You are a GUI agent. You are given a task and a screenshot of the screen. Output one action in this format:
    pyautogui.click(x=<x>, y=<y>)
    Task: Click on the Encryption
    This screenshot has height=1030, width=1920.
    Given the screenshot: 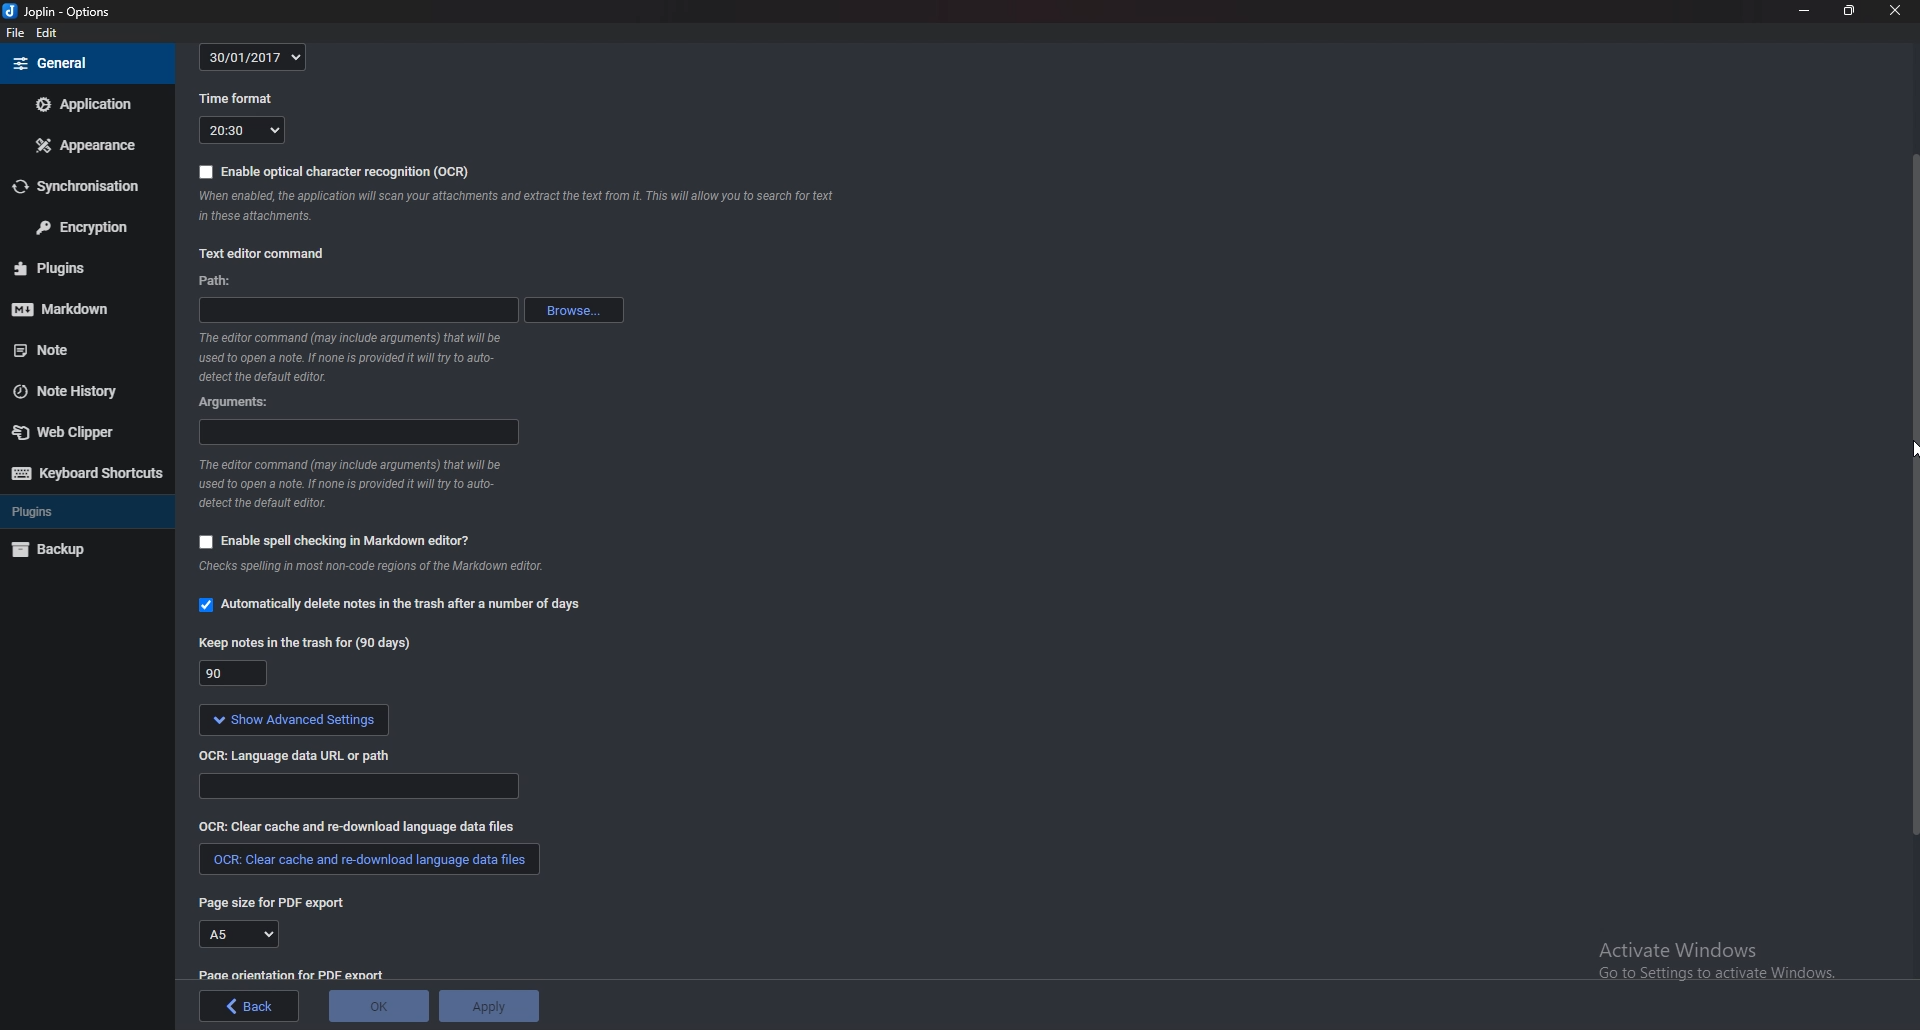 What is the action you would take?
    pyautogui.click(x=89, y=225)
    